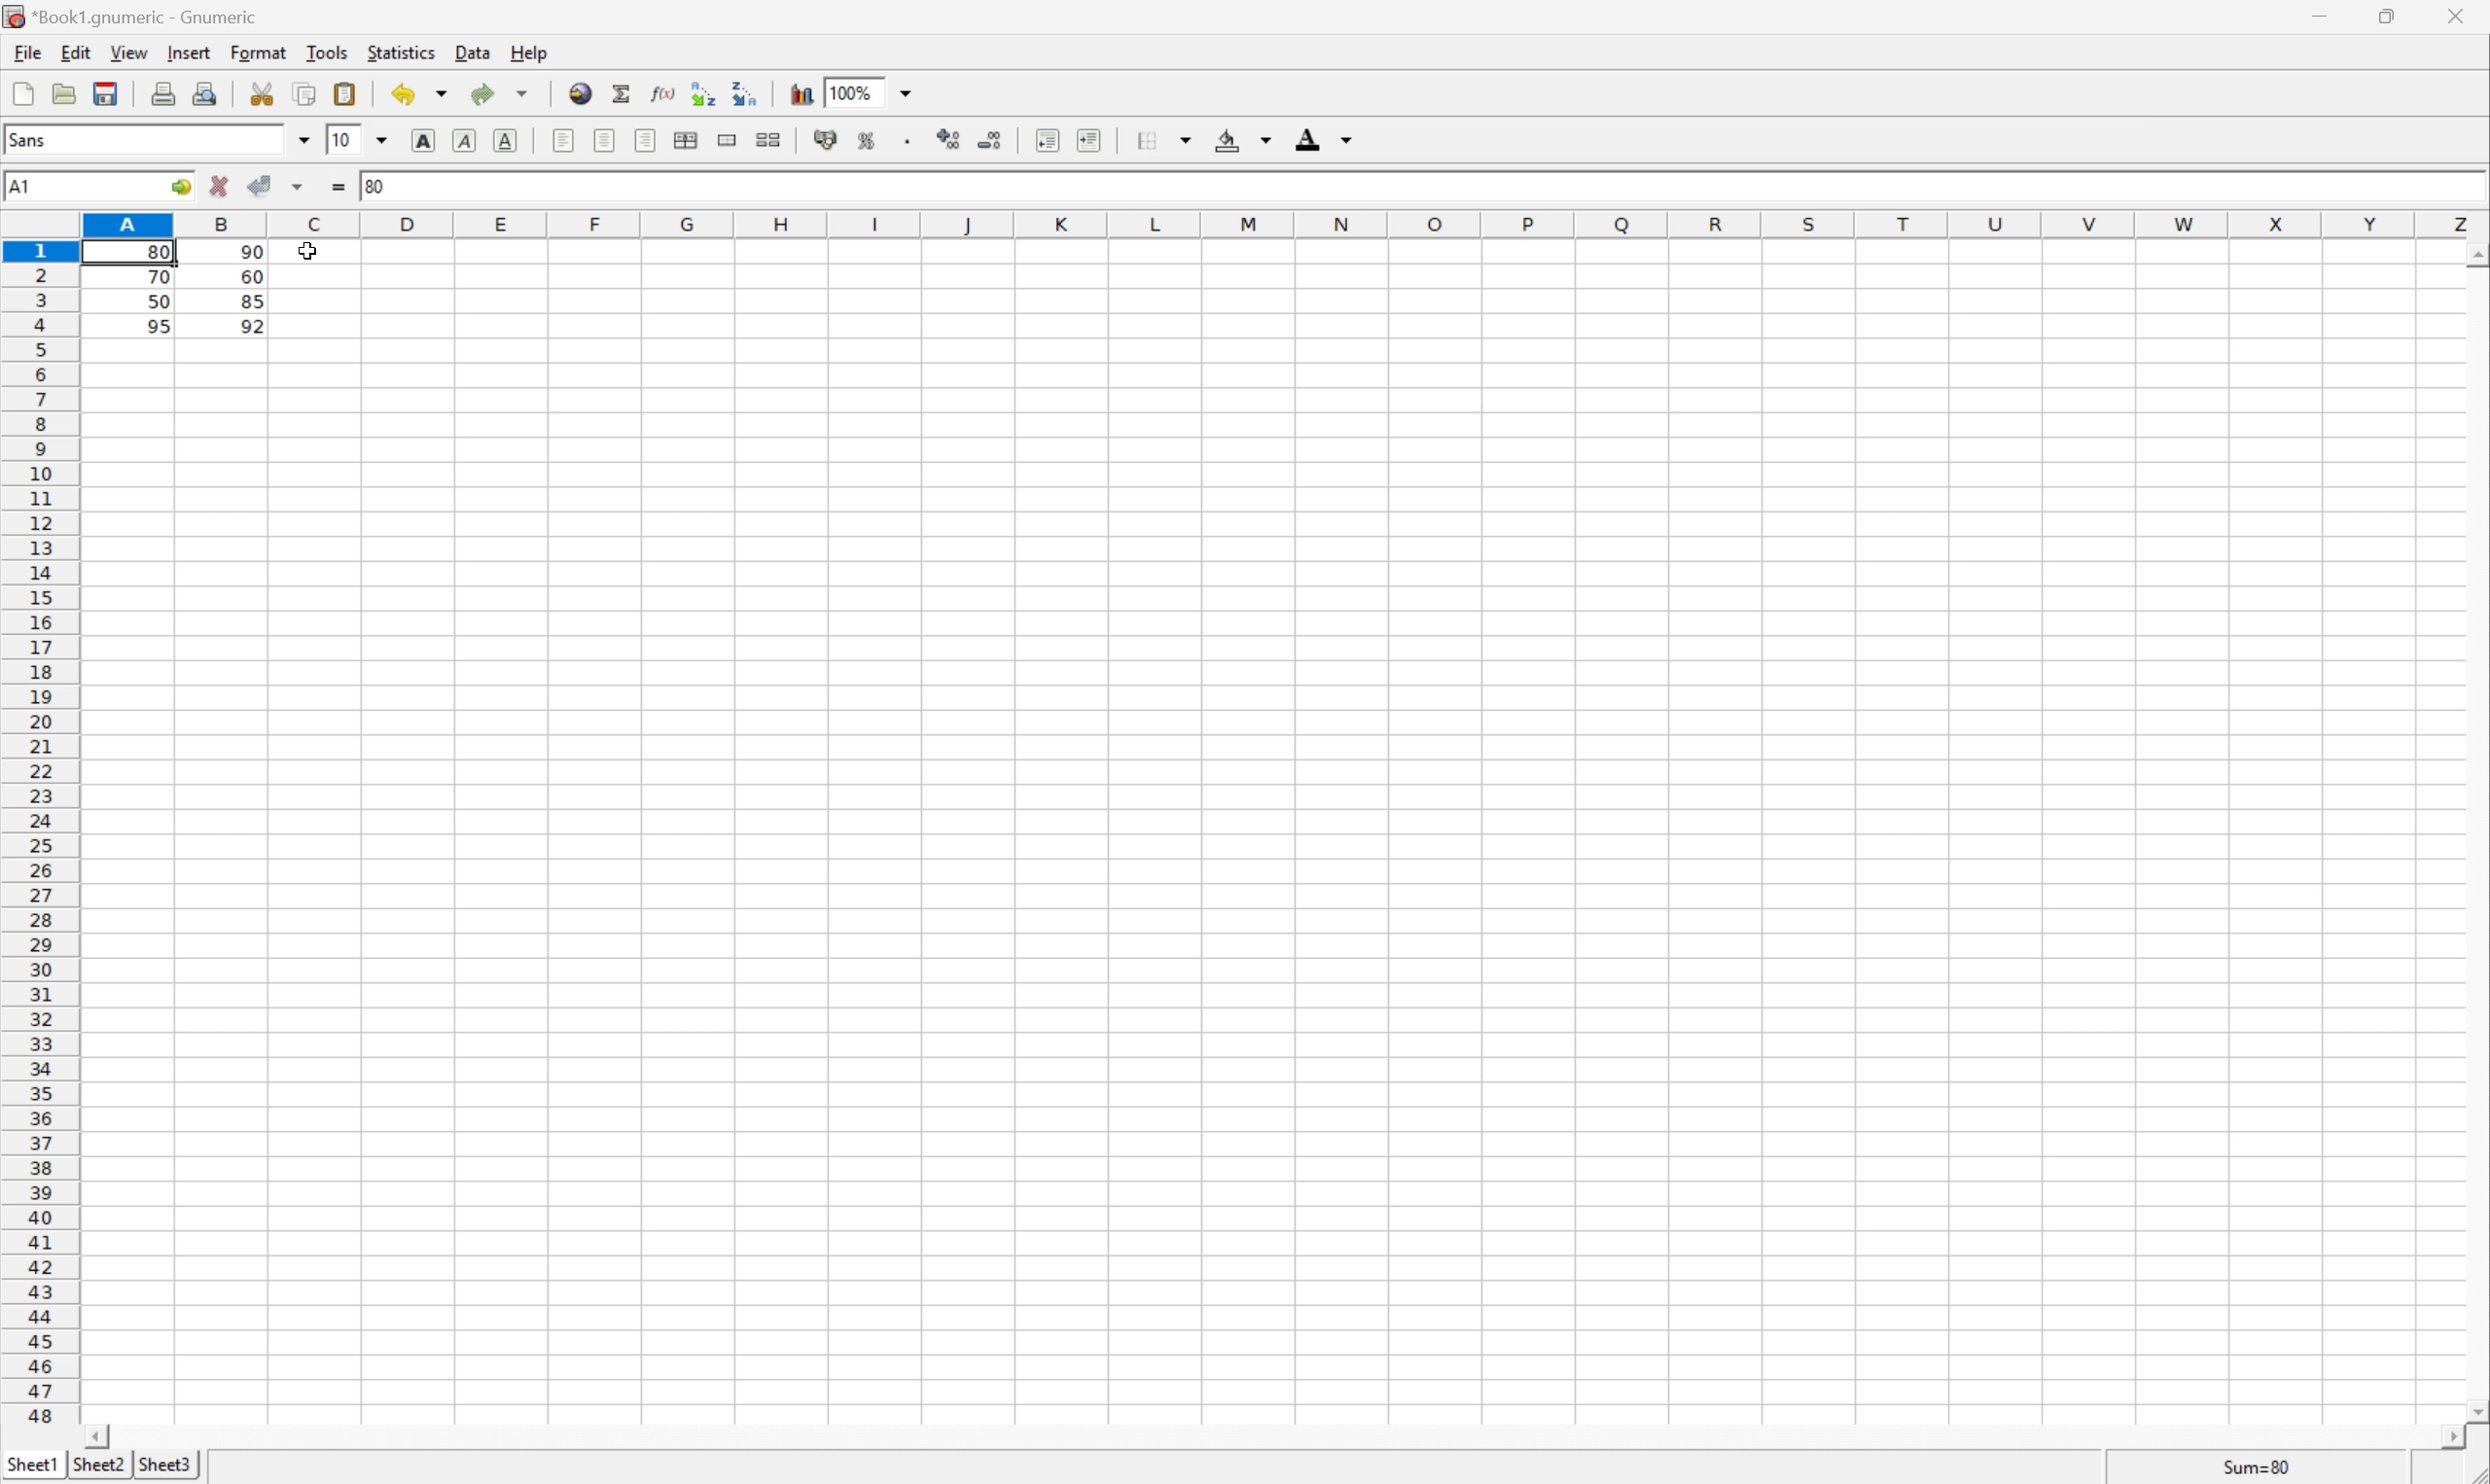 The width and height of the screenshot is (2490, 1484). I want to click on Drop Down, so click(522, 89).